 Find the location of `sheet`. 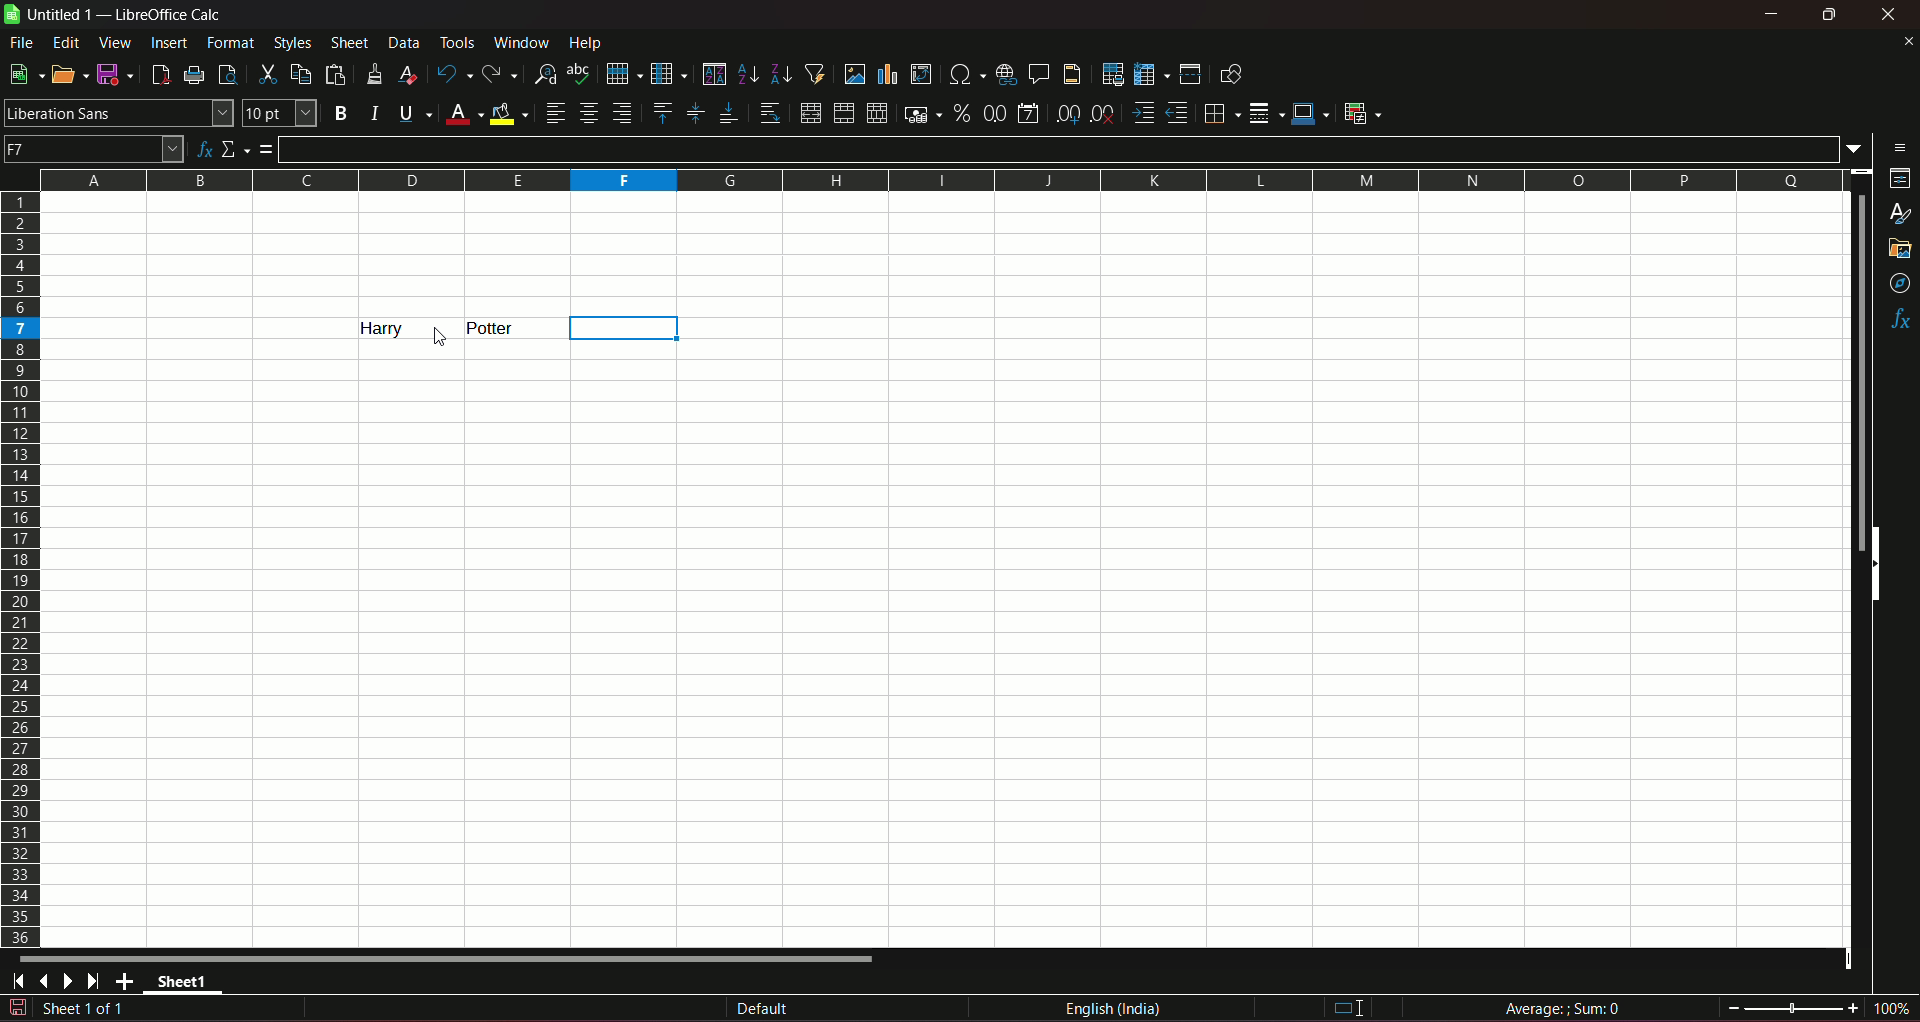

sheet is located at coordinates (351, 43).